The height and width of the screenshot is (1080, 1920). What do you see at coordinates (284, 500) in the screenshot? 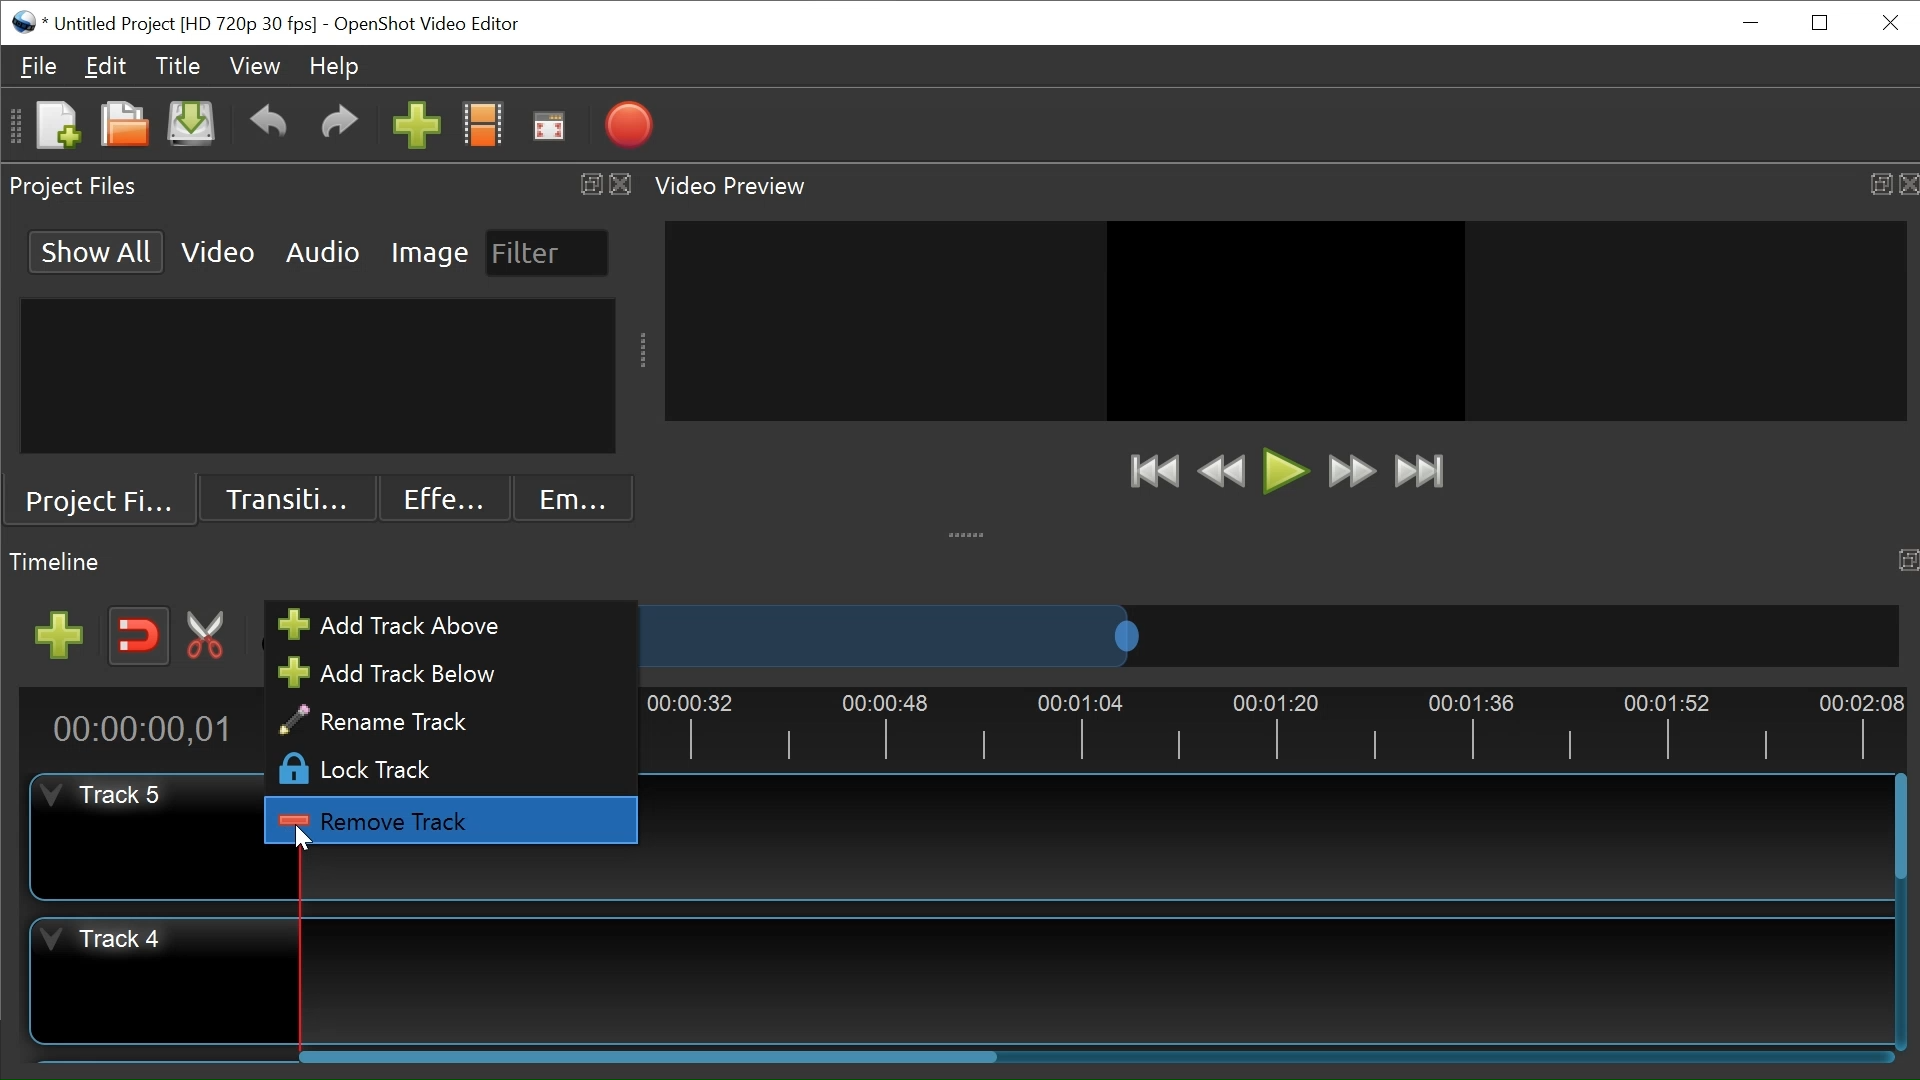
I see `Transition` at bounding box center [284, 500].